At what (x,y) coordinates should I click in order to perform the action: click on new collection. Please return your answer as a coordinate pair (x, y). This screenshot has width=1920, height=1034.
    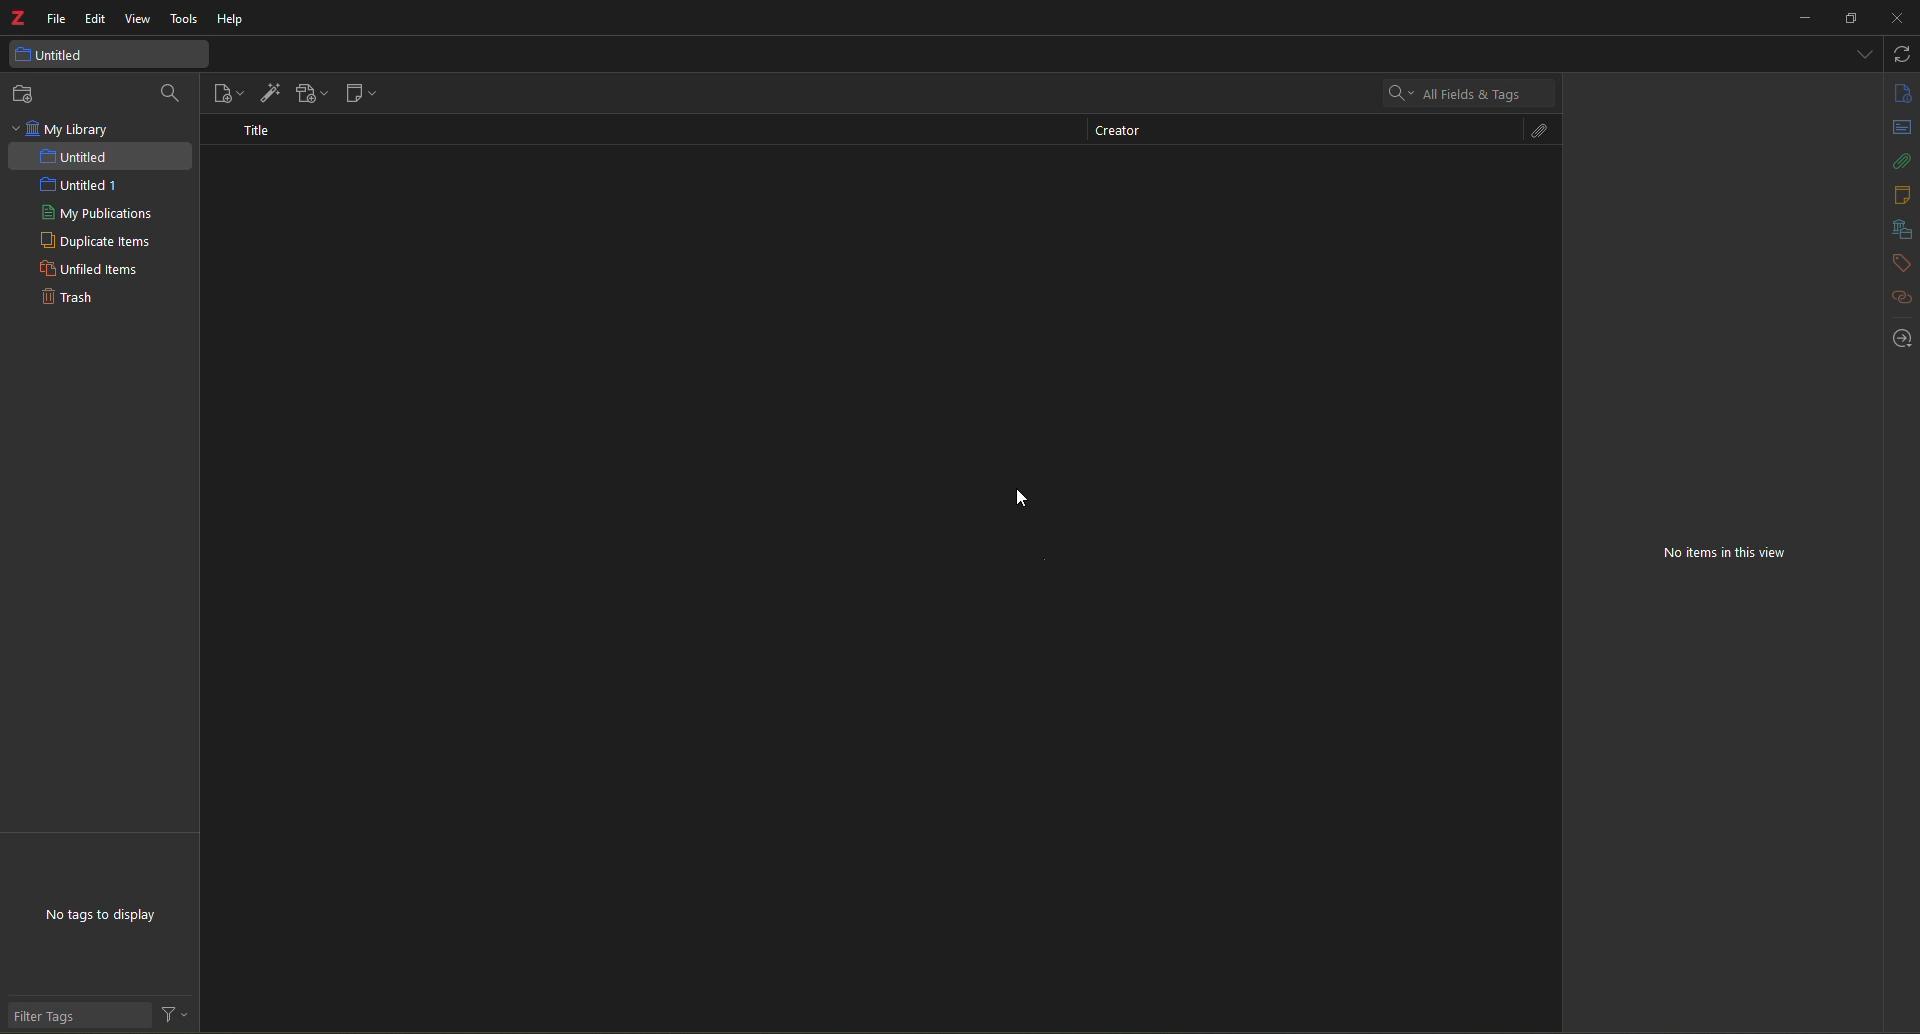
    Looking at the image, I should click on (30, 94).